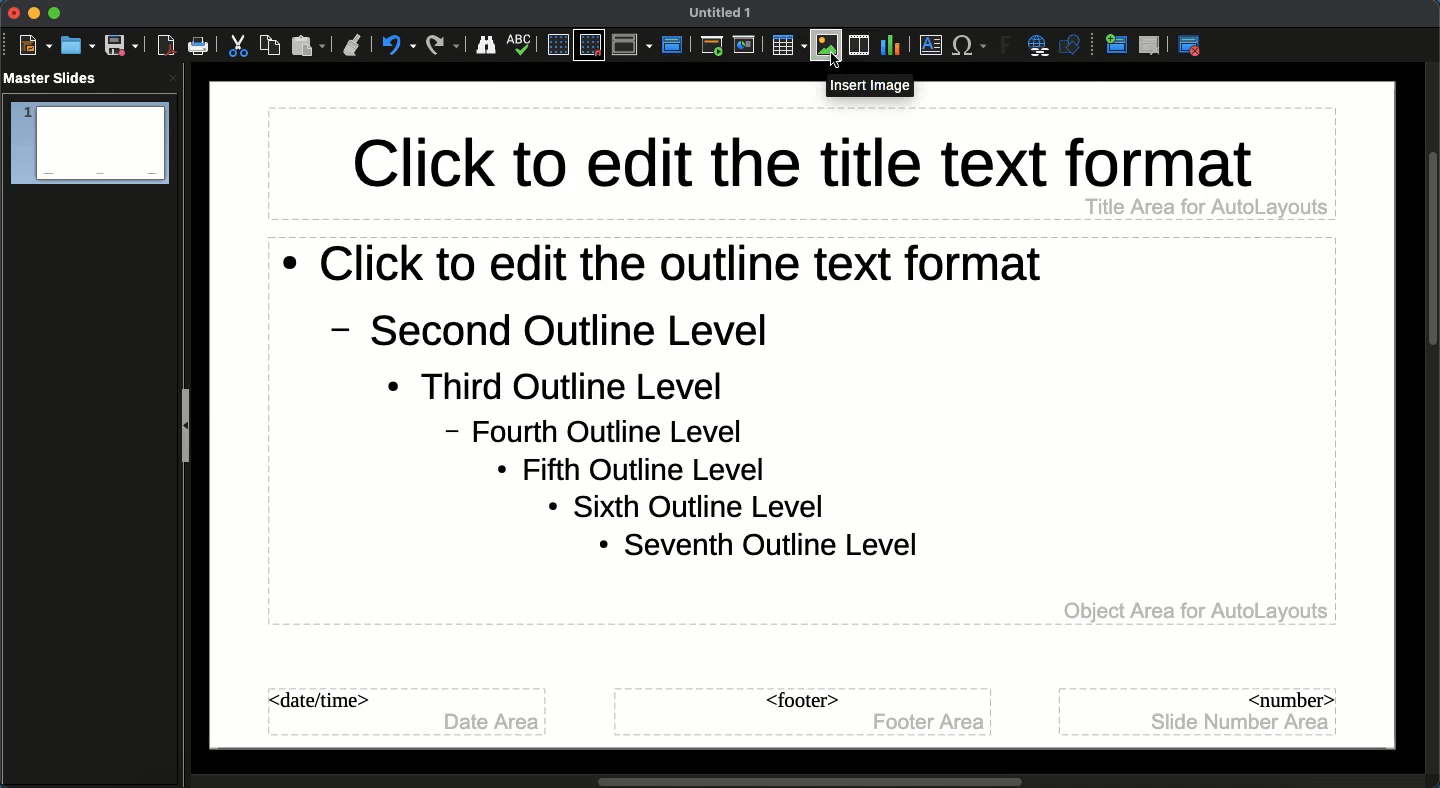 Image resolution: width=1440 pixels, height=788 pixels. What do you see at coordinates (33, 13) in the screenshot?
I see `Minimize` at bounding box center [33, 13].